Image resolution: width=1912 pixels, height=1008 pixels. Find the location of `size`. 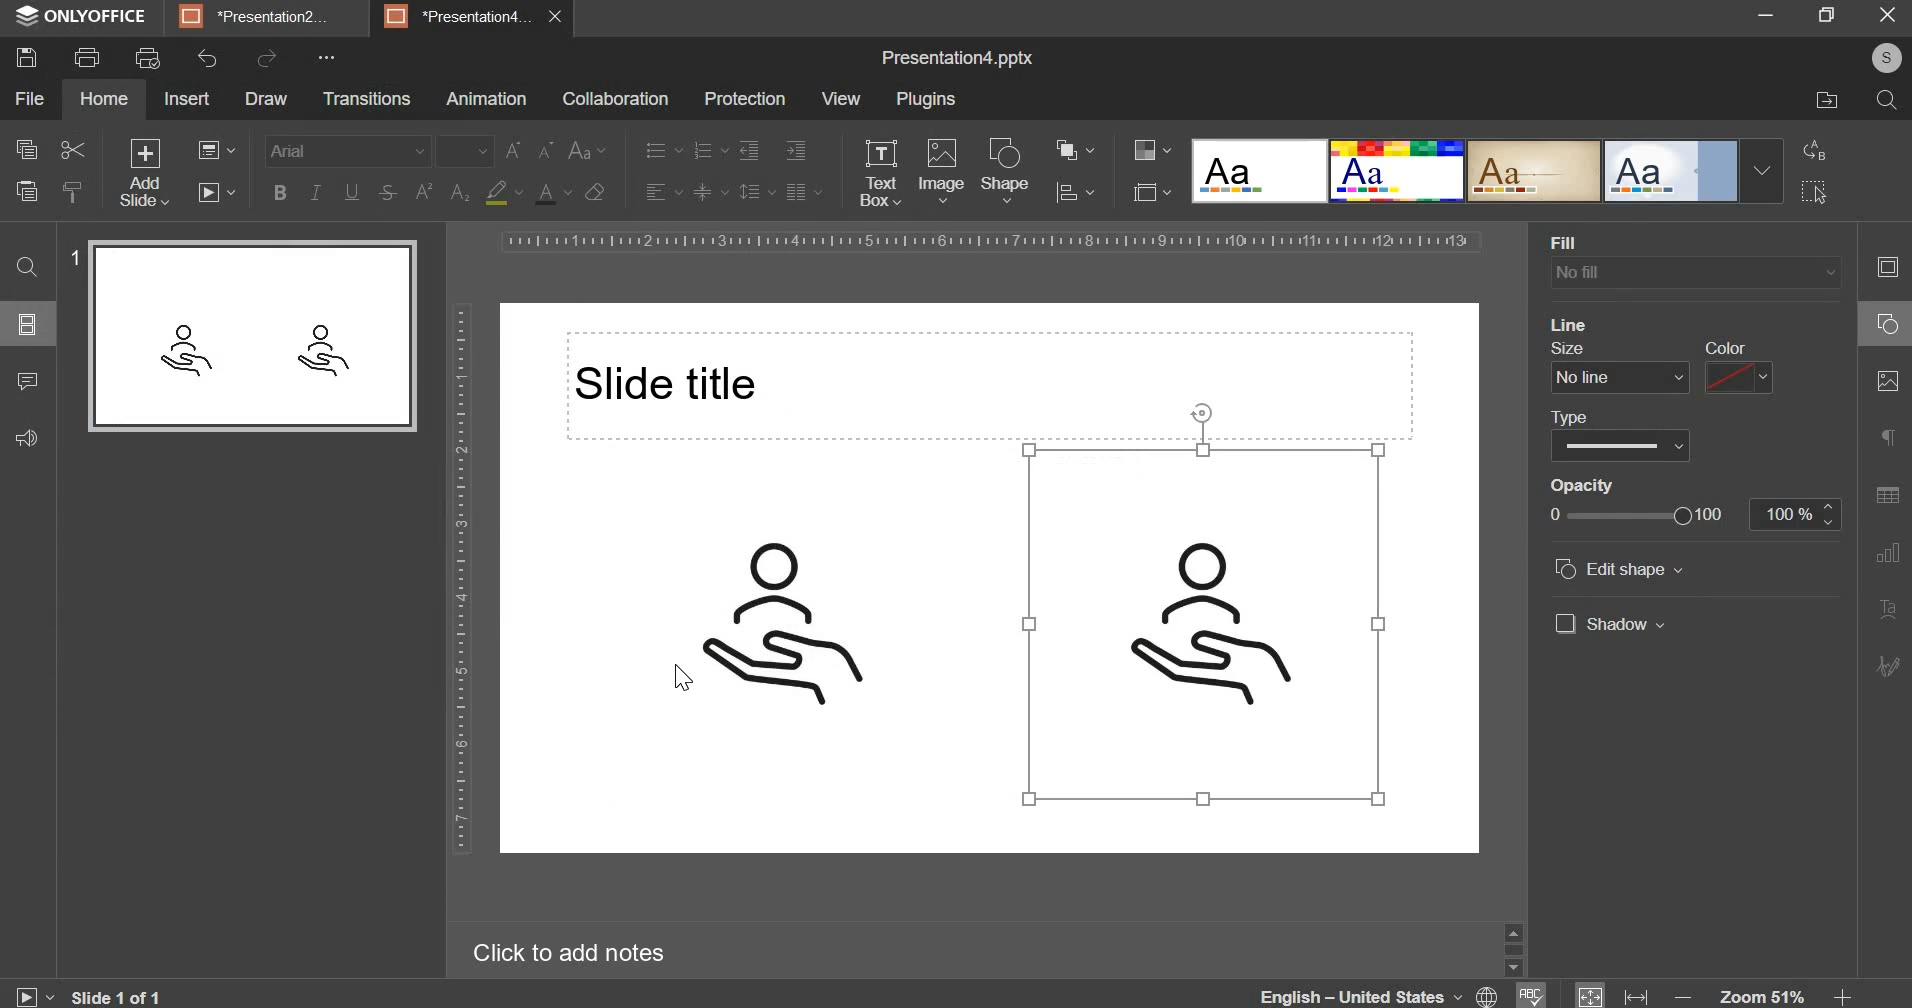

size is located at coordinates (1576, 348).